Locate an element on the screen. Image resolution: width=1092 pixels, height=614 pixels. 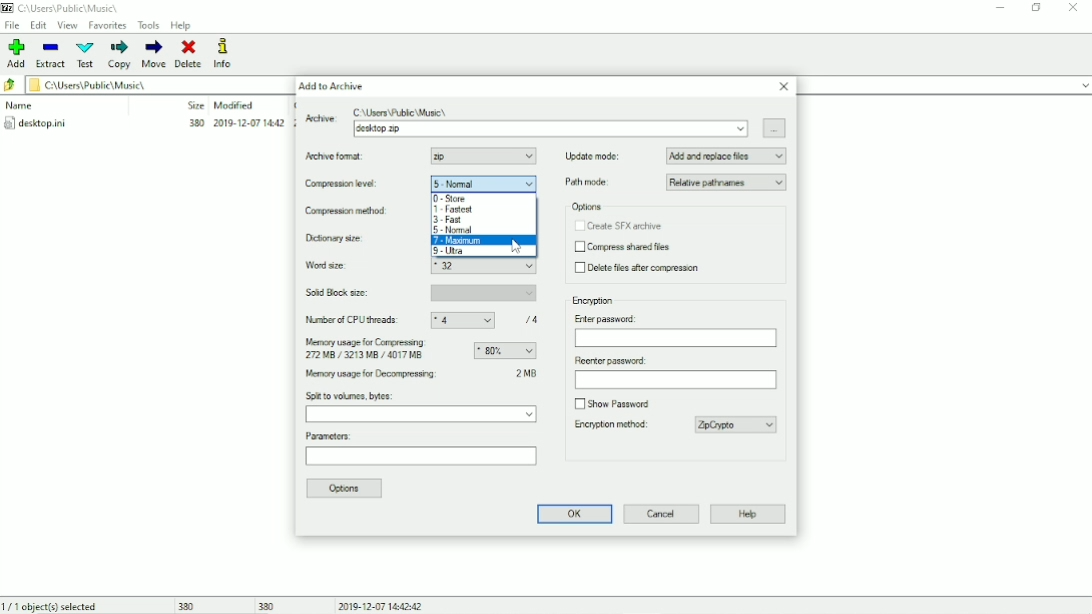
Back is located at coordinates (10, 86).